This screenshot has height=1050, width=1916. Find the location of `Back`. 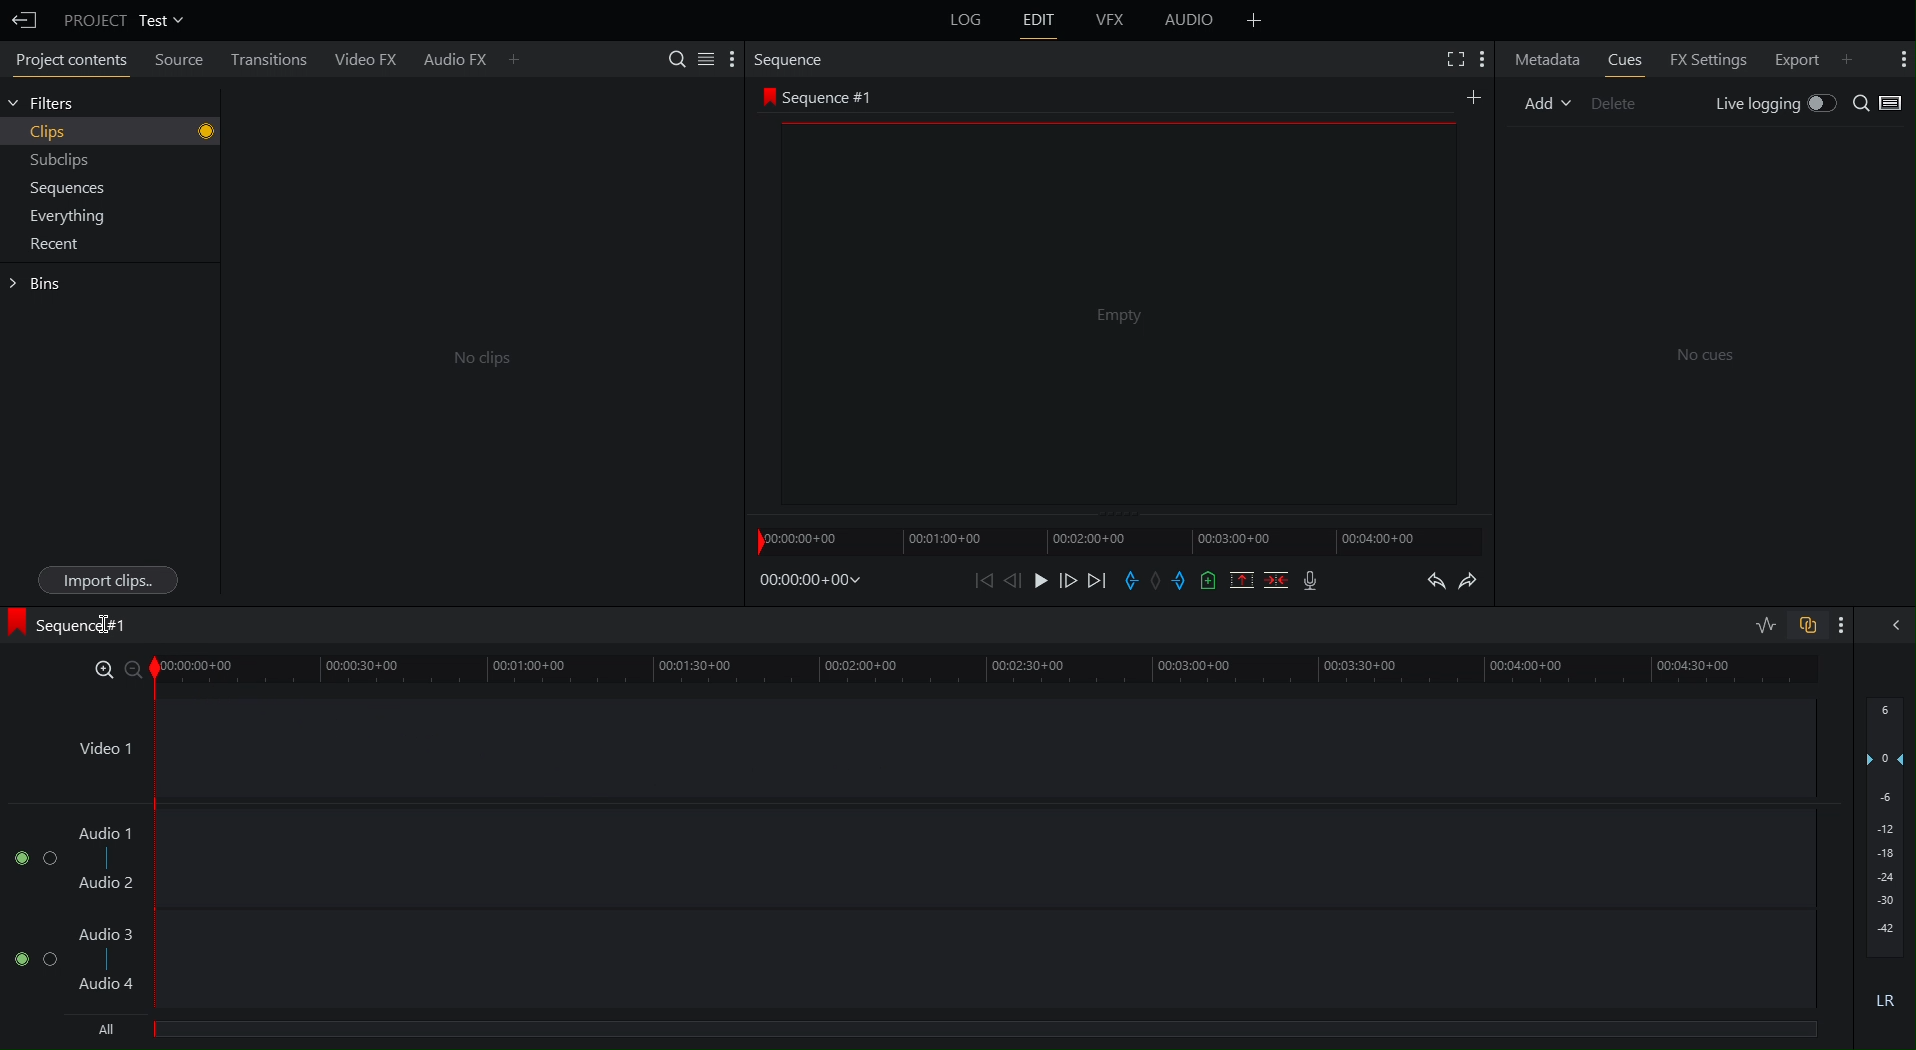

Back is located at coordinates (23, 17).